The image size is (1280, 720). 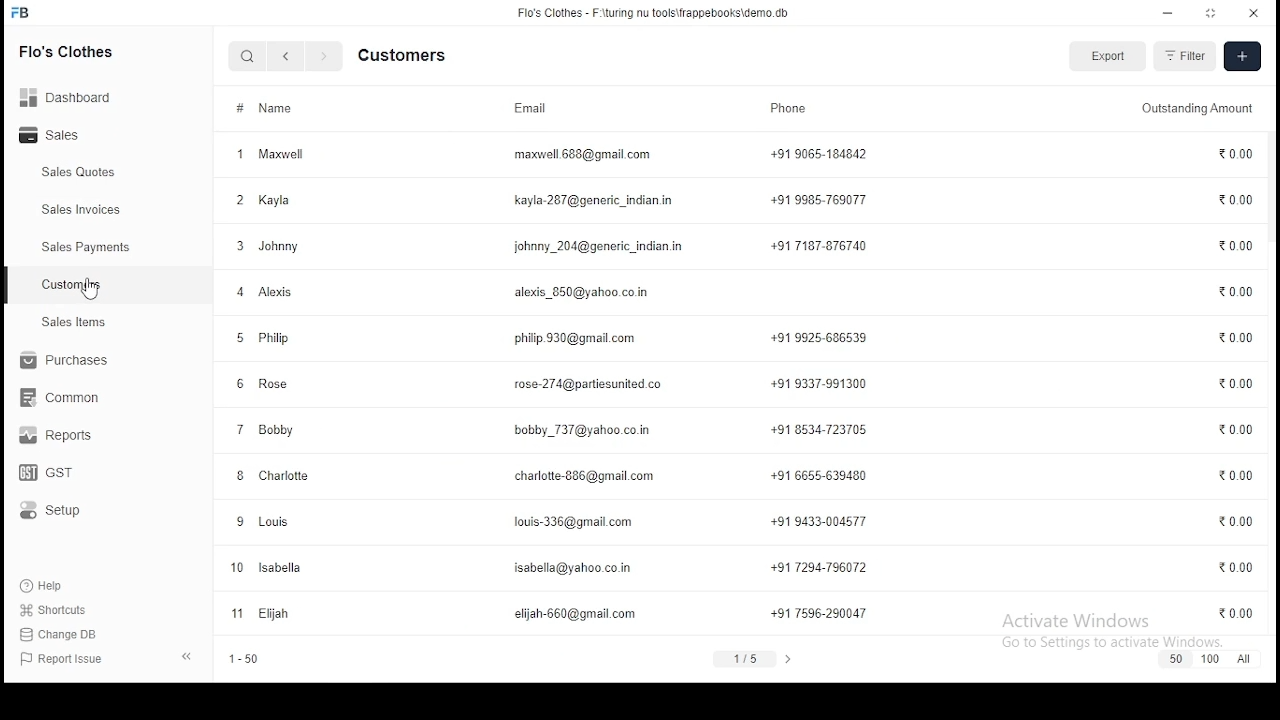 What do you see at coordinates (1232, 336) in the screenshot?
I see `0.00` at bounding box center [1232, 336].